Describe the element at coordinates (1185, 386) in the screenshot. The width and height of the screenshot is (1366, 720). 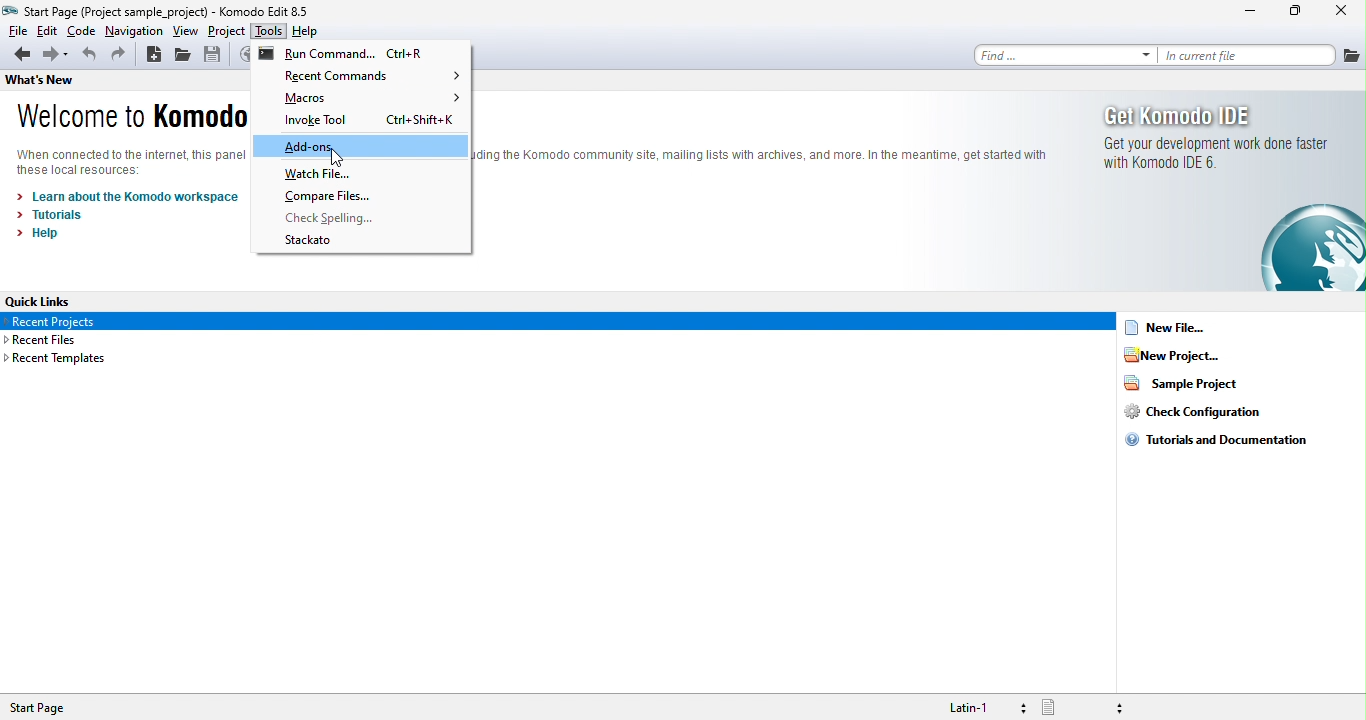
I see `sample project` at that location.